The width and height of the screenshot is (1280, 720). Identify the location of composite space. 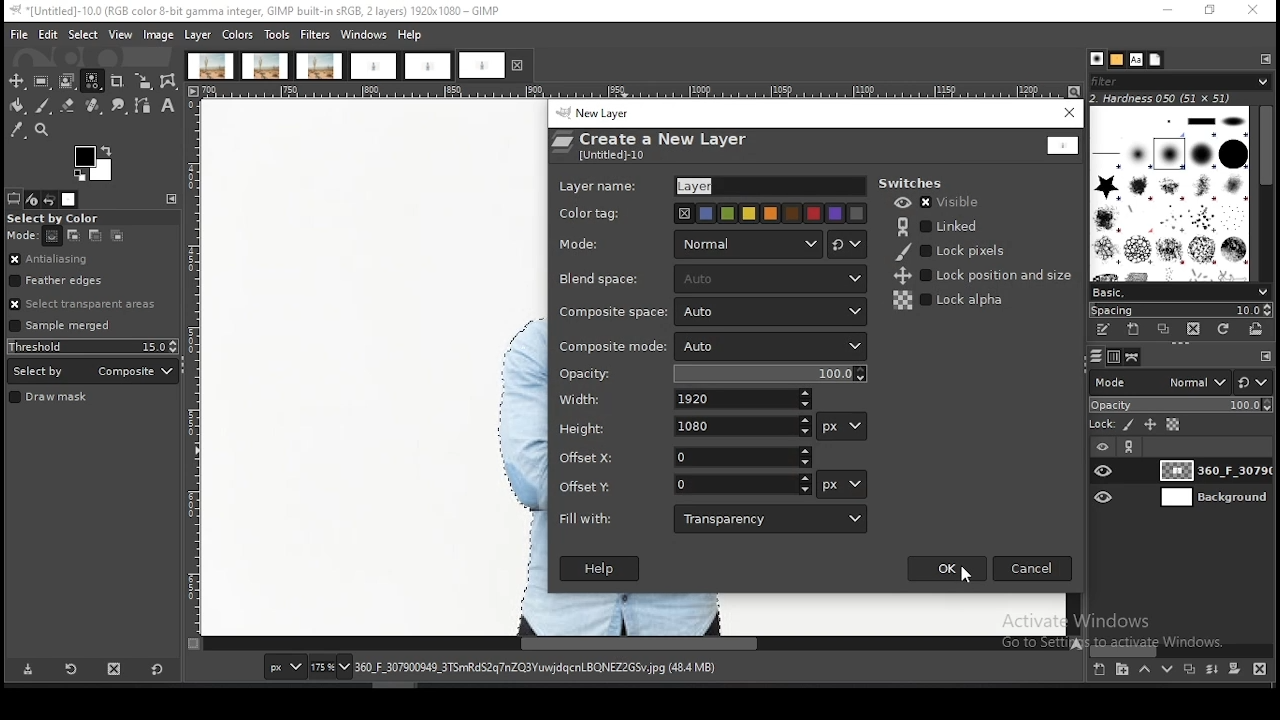
(617, 311).